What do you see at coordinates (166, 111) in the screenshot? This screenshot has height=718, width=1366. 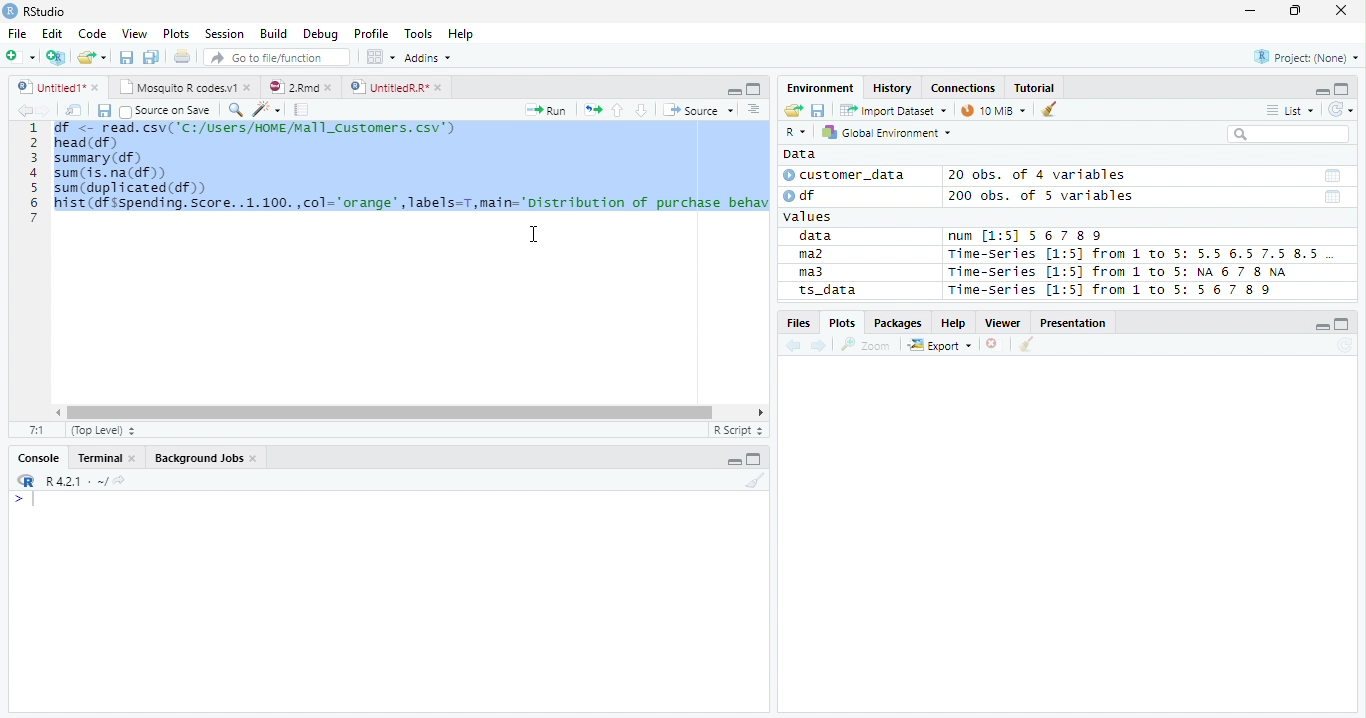 I see `Source on save` at bounding box center [166, 111].